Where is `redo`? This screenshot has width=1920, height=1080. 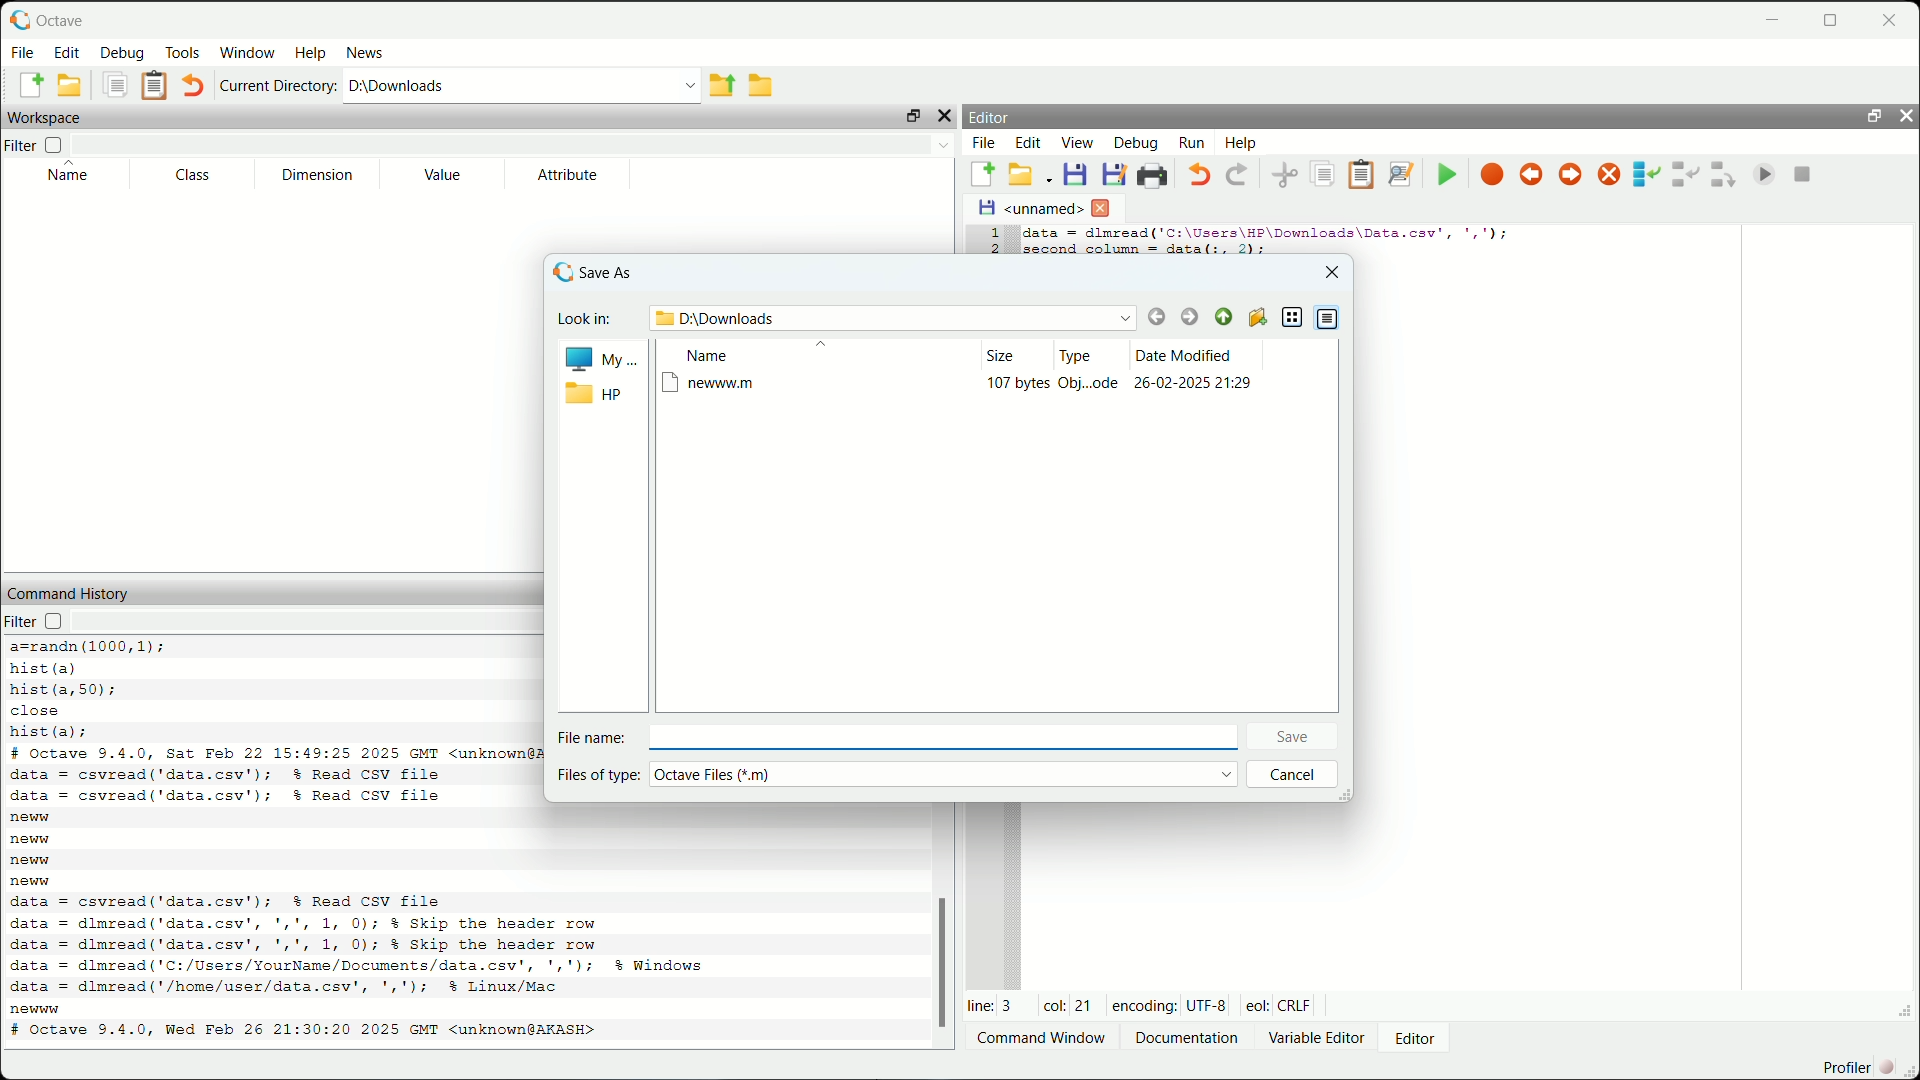
redo is located at coordinates (1240, 177).